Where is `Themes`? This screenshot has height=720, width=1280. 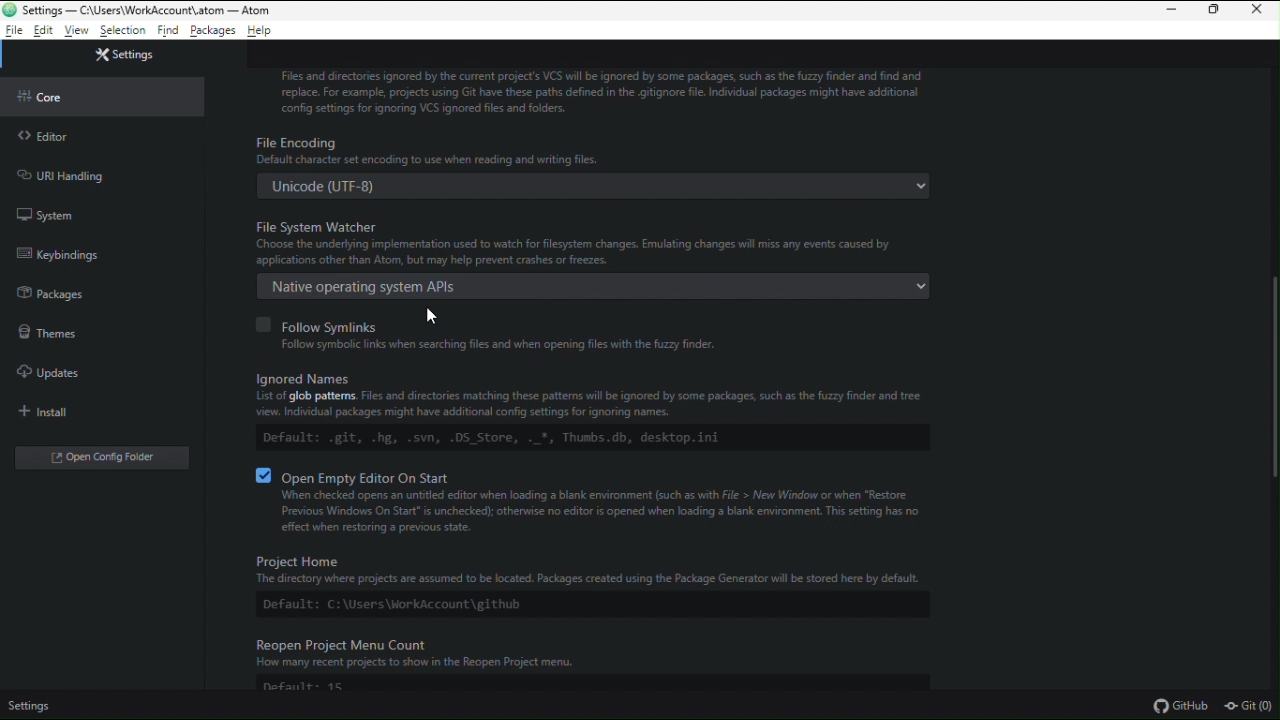 Themes is located at coordinates (47, 333).